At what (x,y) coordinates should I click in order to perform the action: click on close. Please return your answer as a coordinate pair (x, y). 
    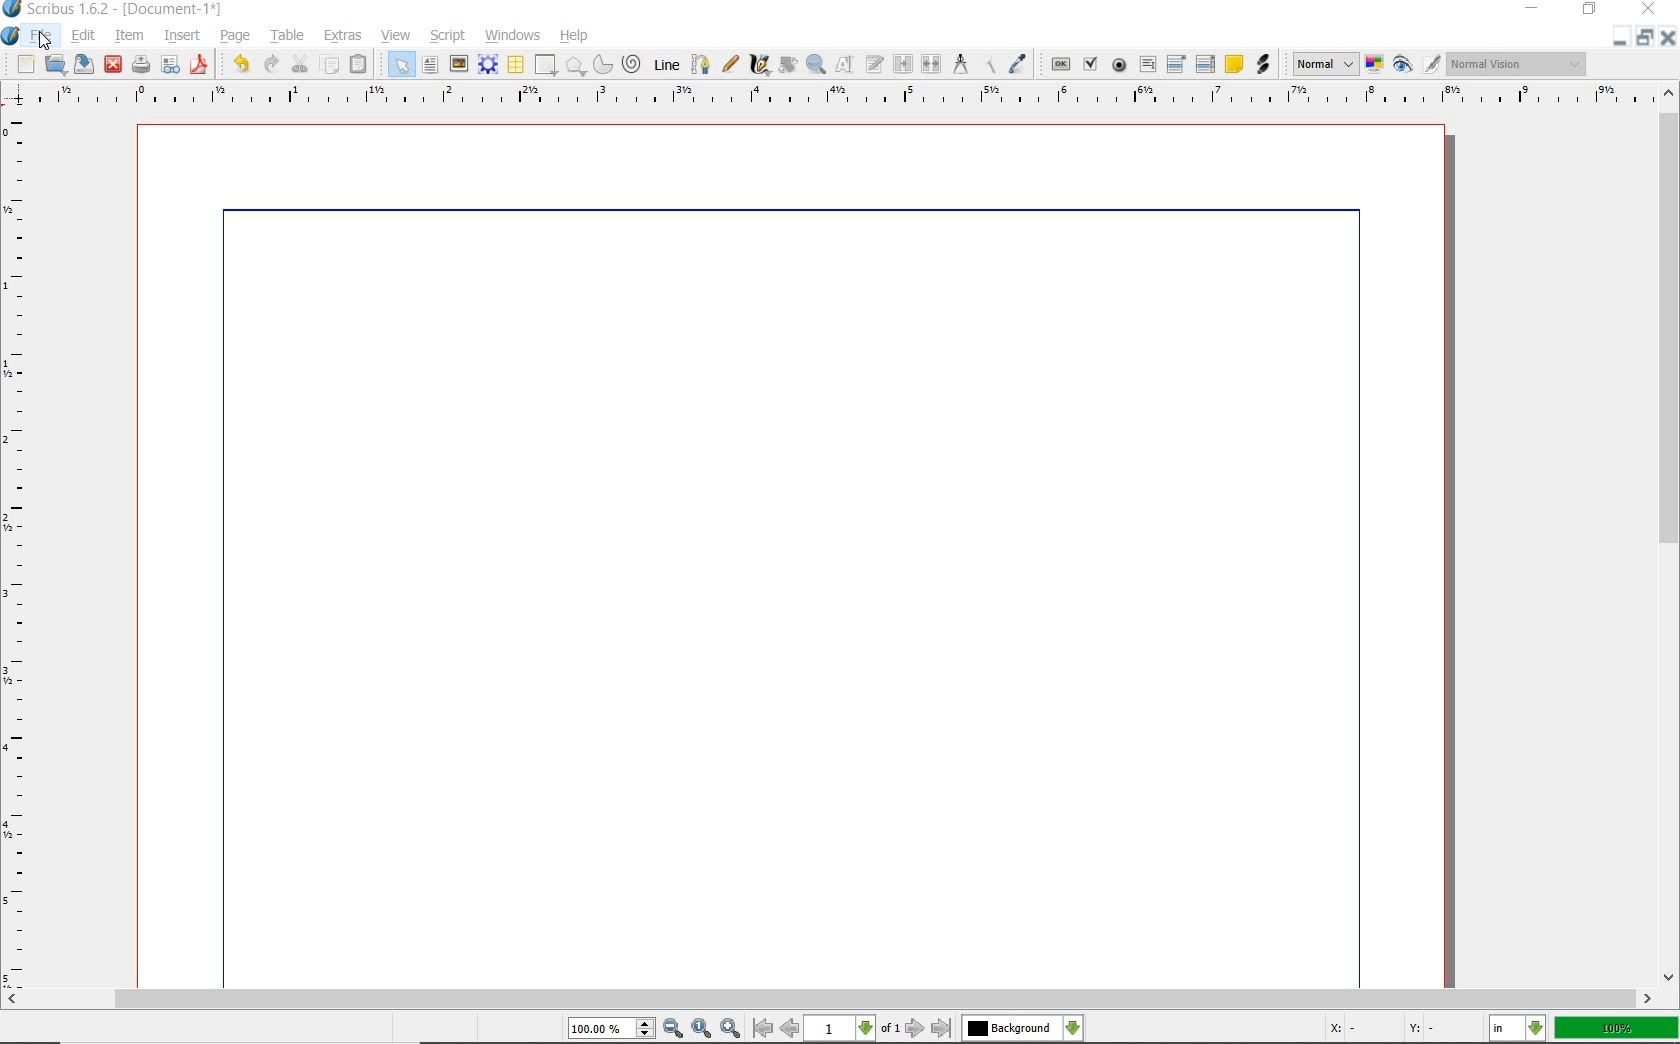
    Looking at the image, I should click on (1649, 8).